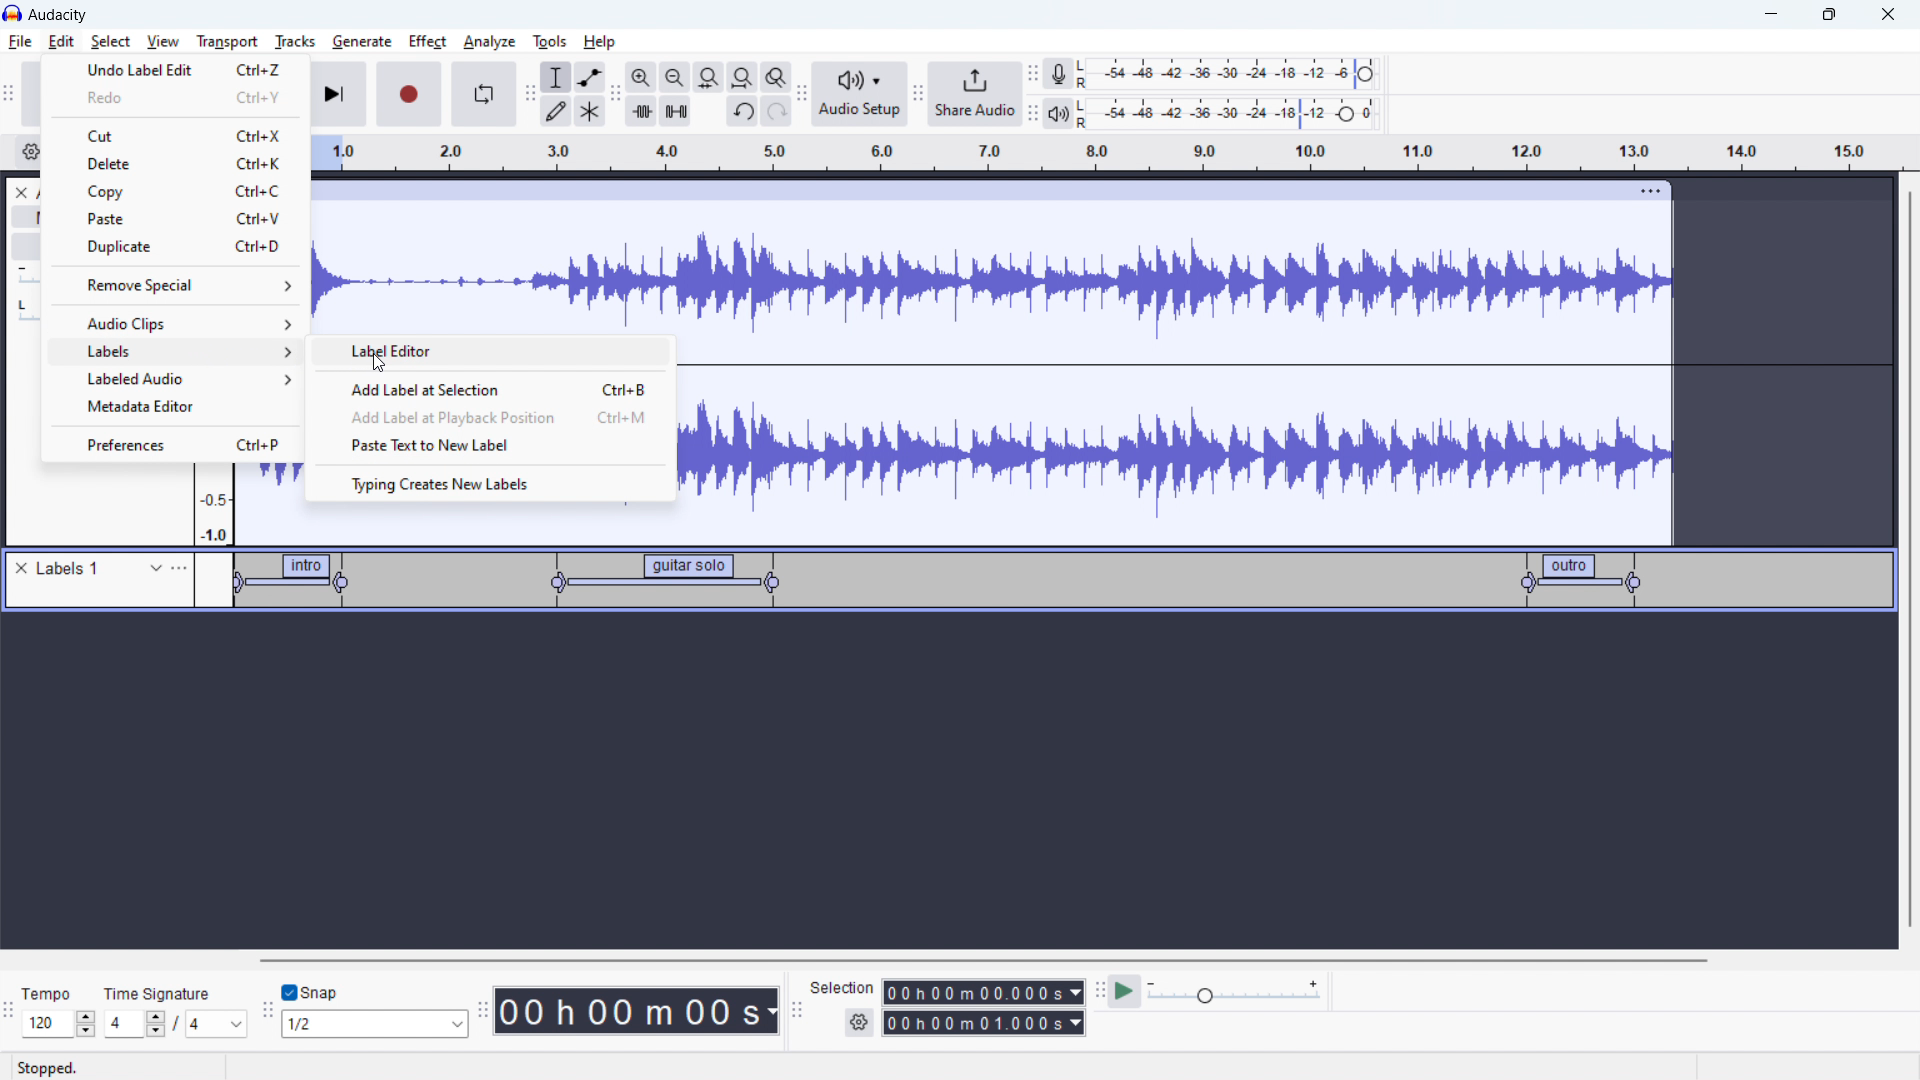 The image size is (1920, 1080). I want to click on skip to end, so click(340, 94).